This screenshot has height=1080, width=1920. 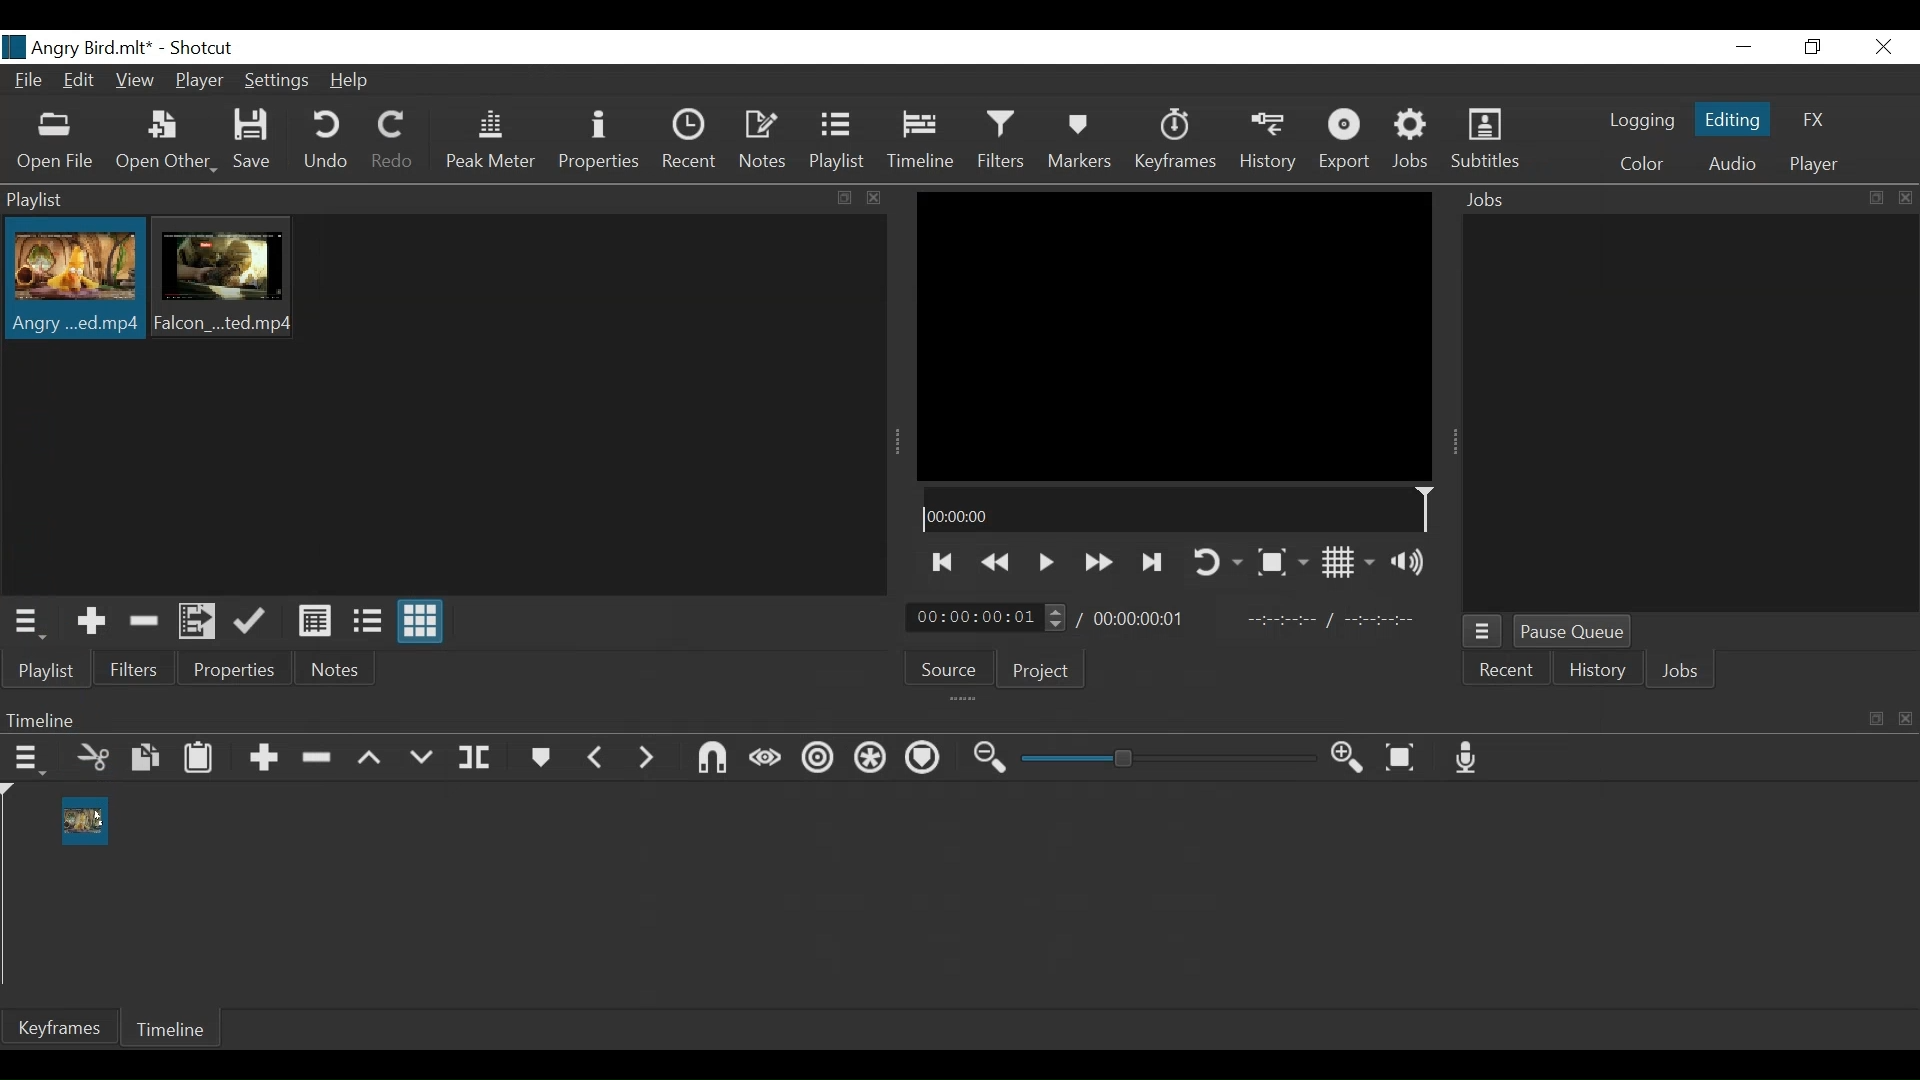 I want to click on Clip, so click(x=223, y=277).